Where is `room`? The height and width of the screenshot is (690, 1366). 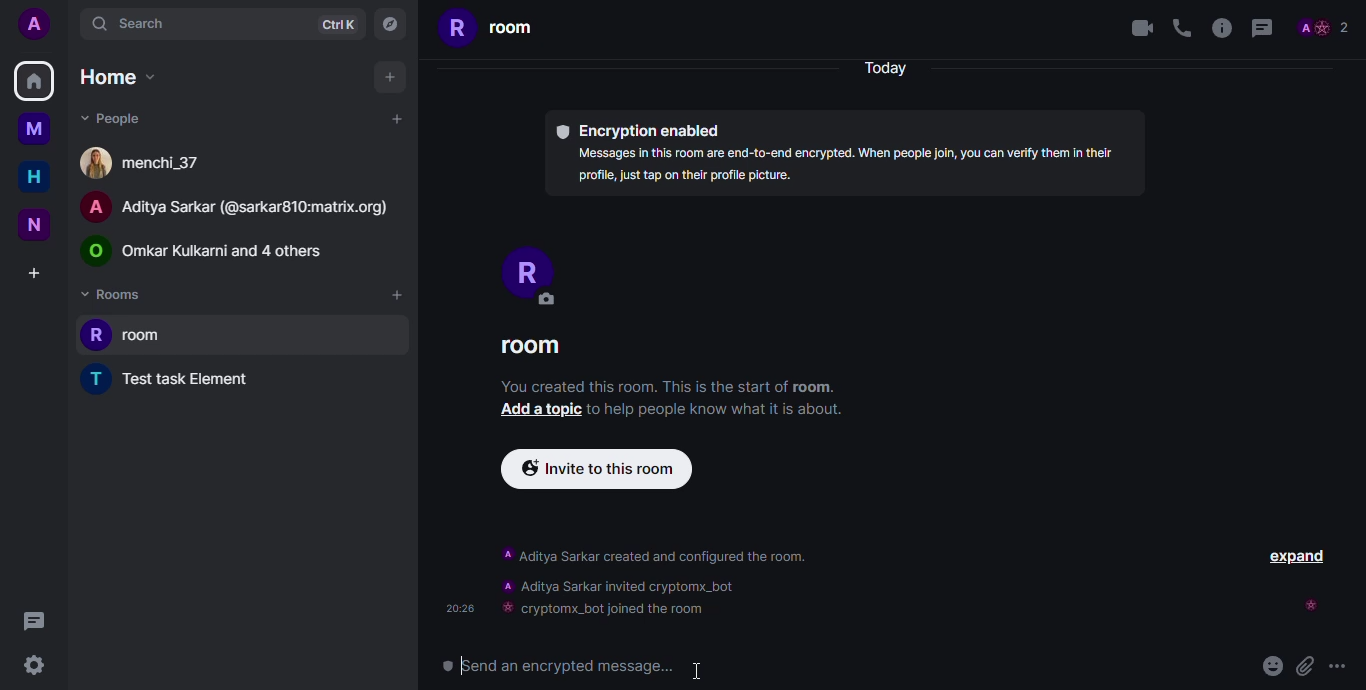
room is located at coordinates (129, 331).